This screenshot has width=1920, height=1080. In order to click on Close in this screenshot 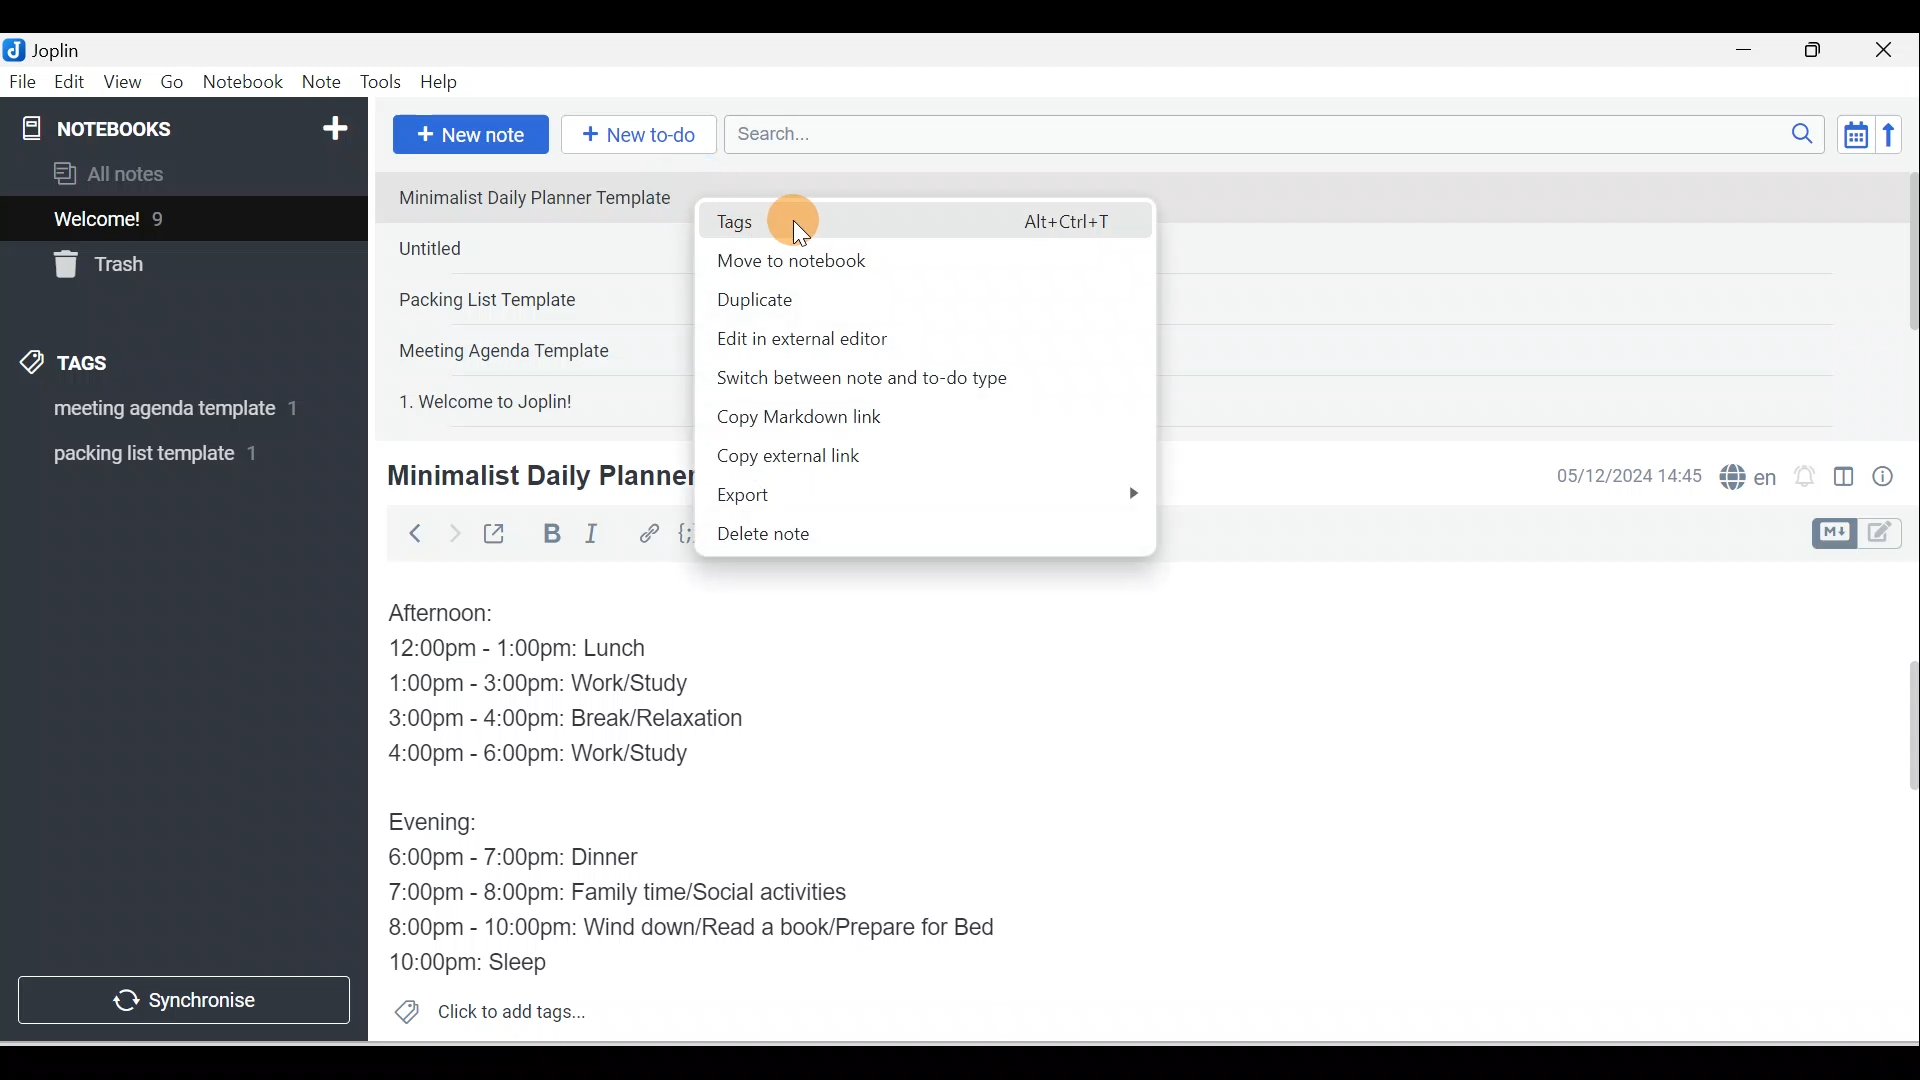, I will do `click(1889, 50)`.